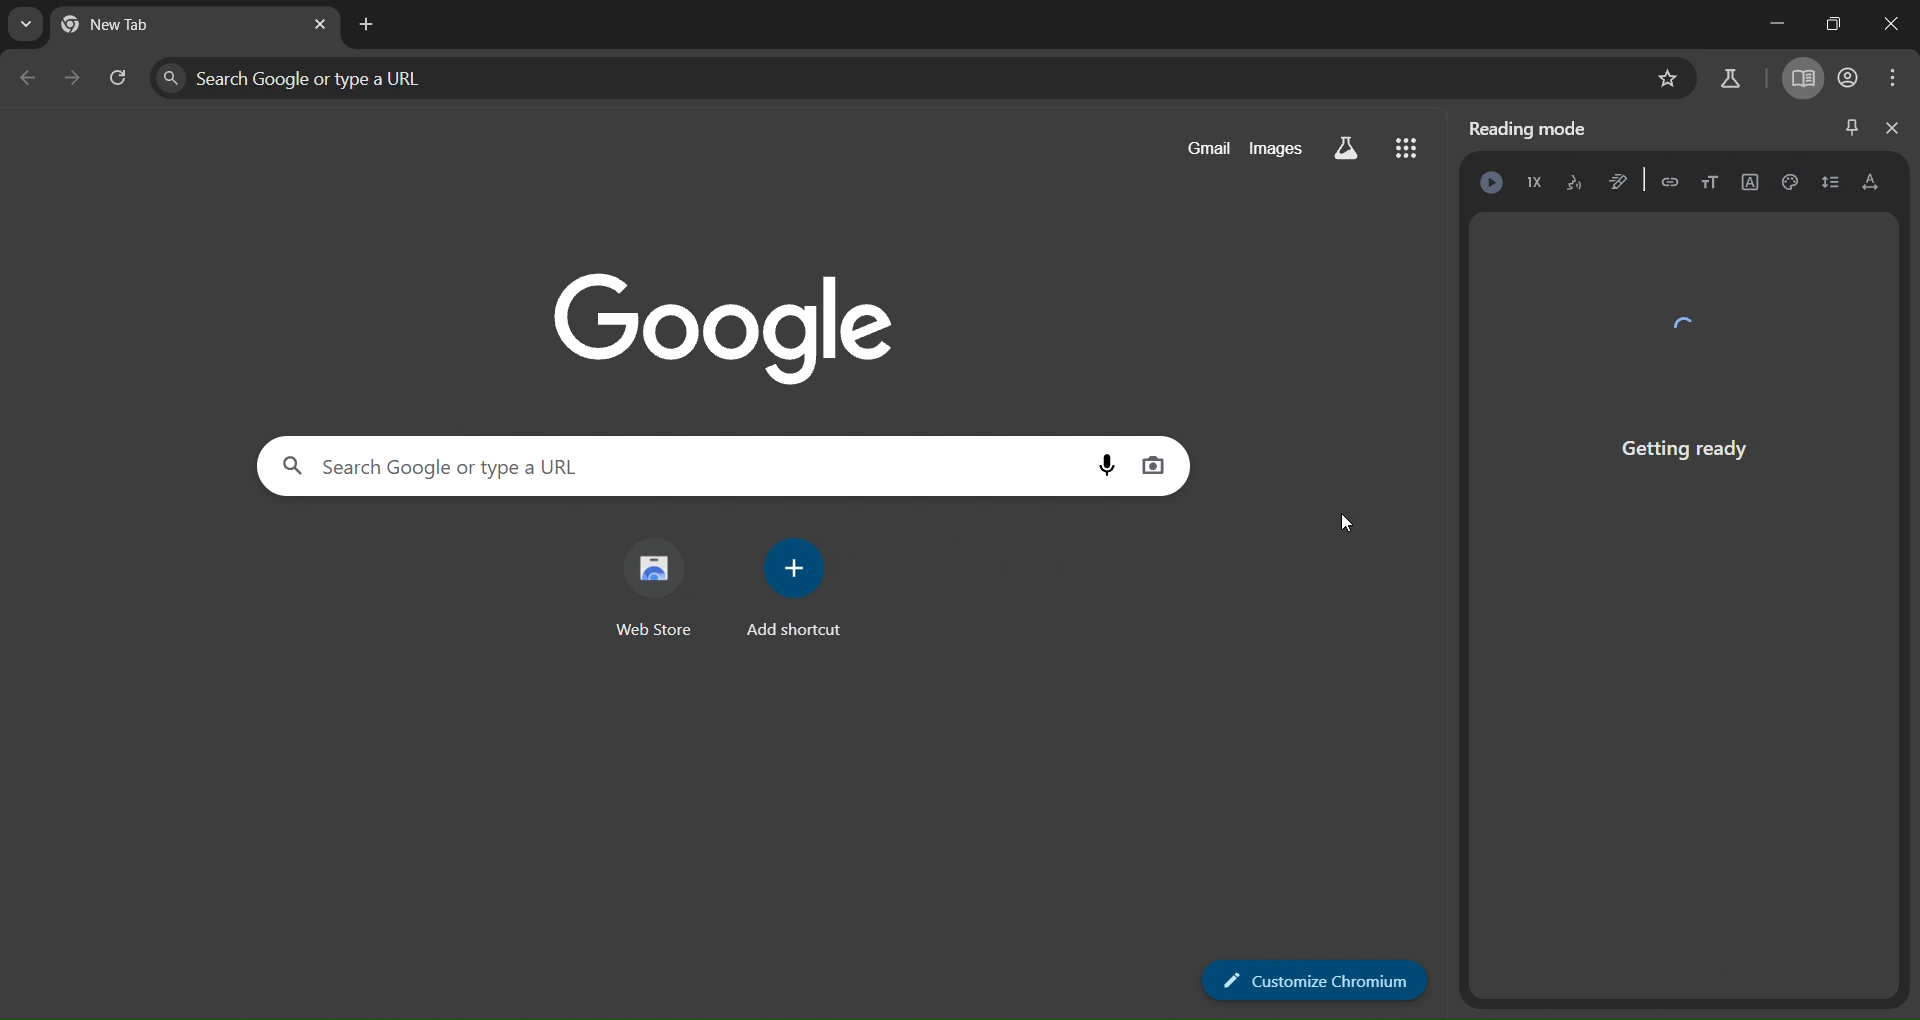 This screenshot has height=1020, width=1920. What do you see at coordinates (1835, 23) in the screenshot?
I see `maximize` at bounding box center [1835, 23].